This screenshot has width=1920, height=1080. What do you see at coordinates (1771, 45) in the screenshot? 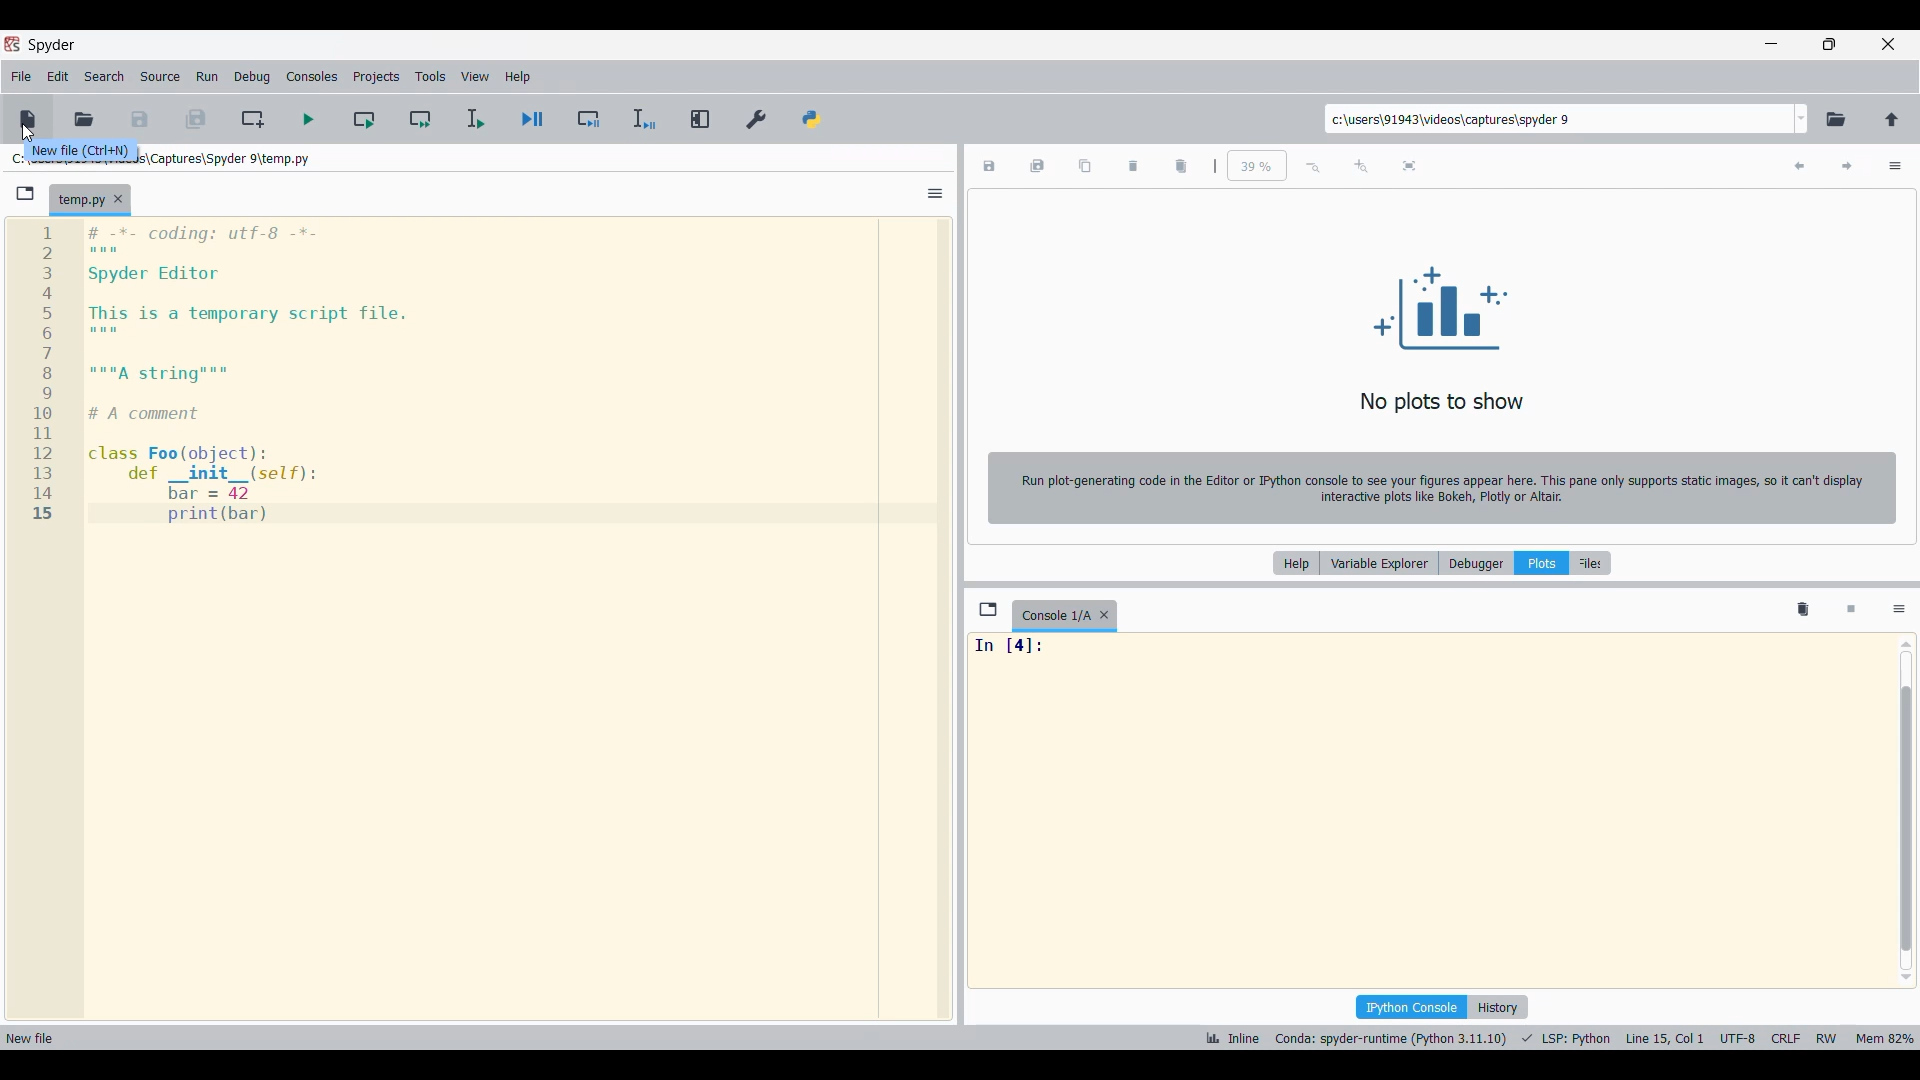
I see `Minimize` at bounding box center [1771, 45].